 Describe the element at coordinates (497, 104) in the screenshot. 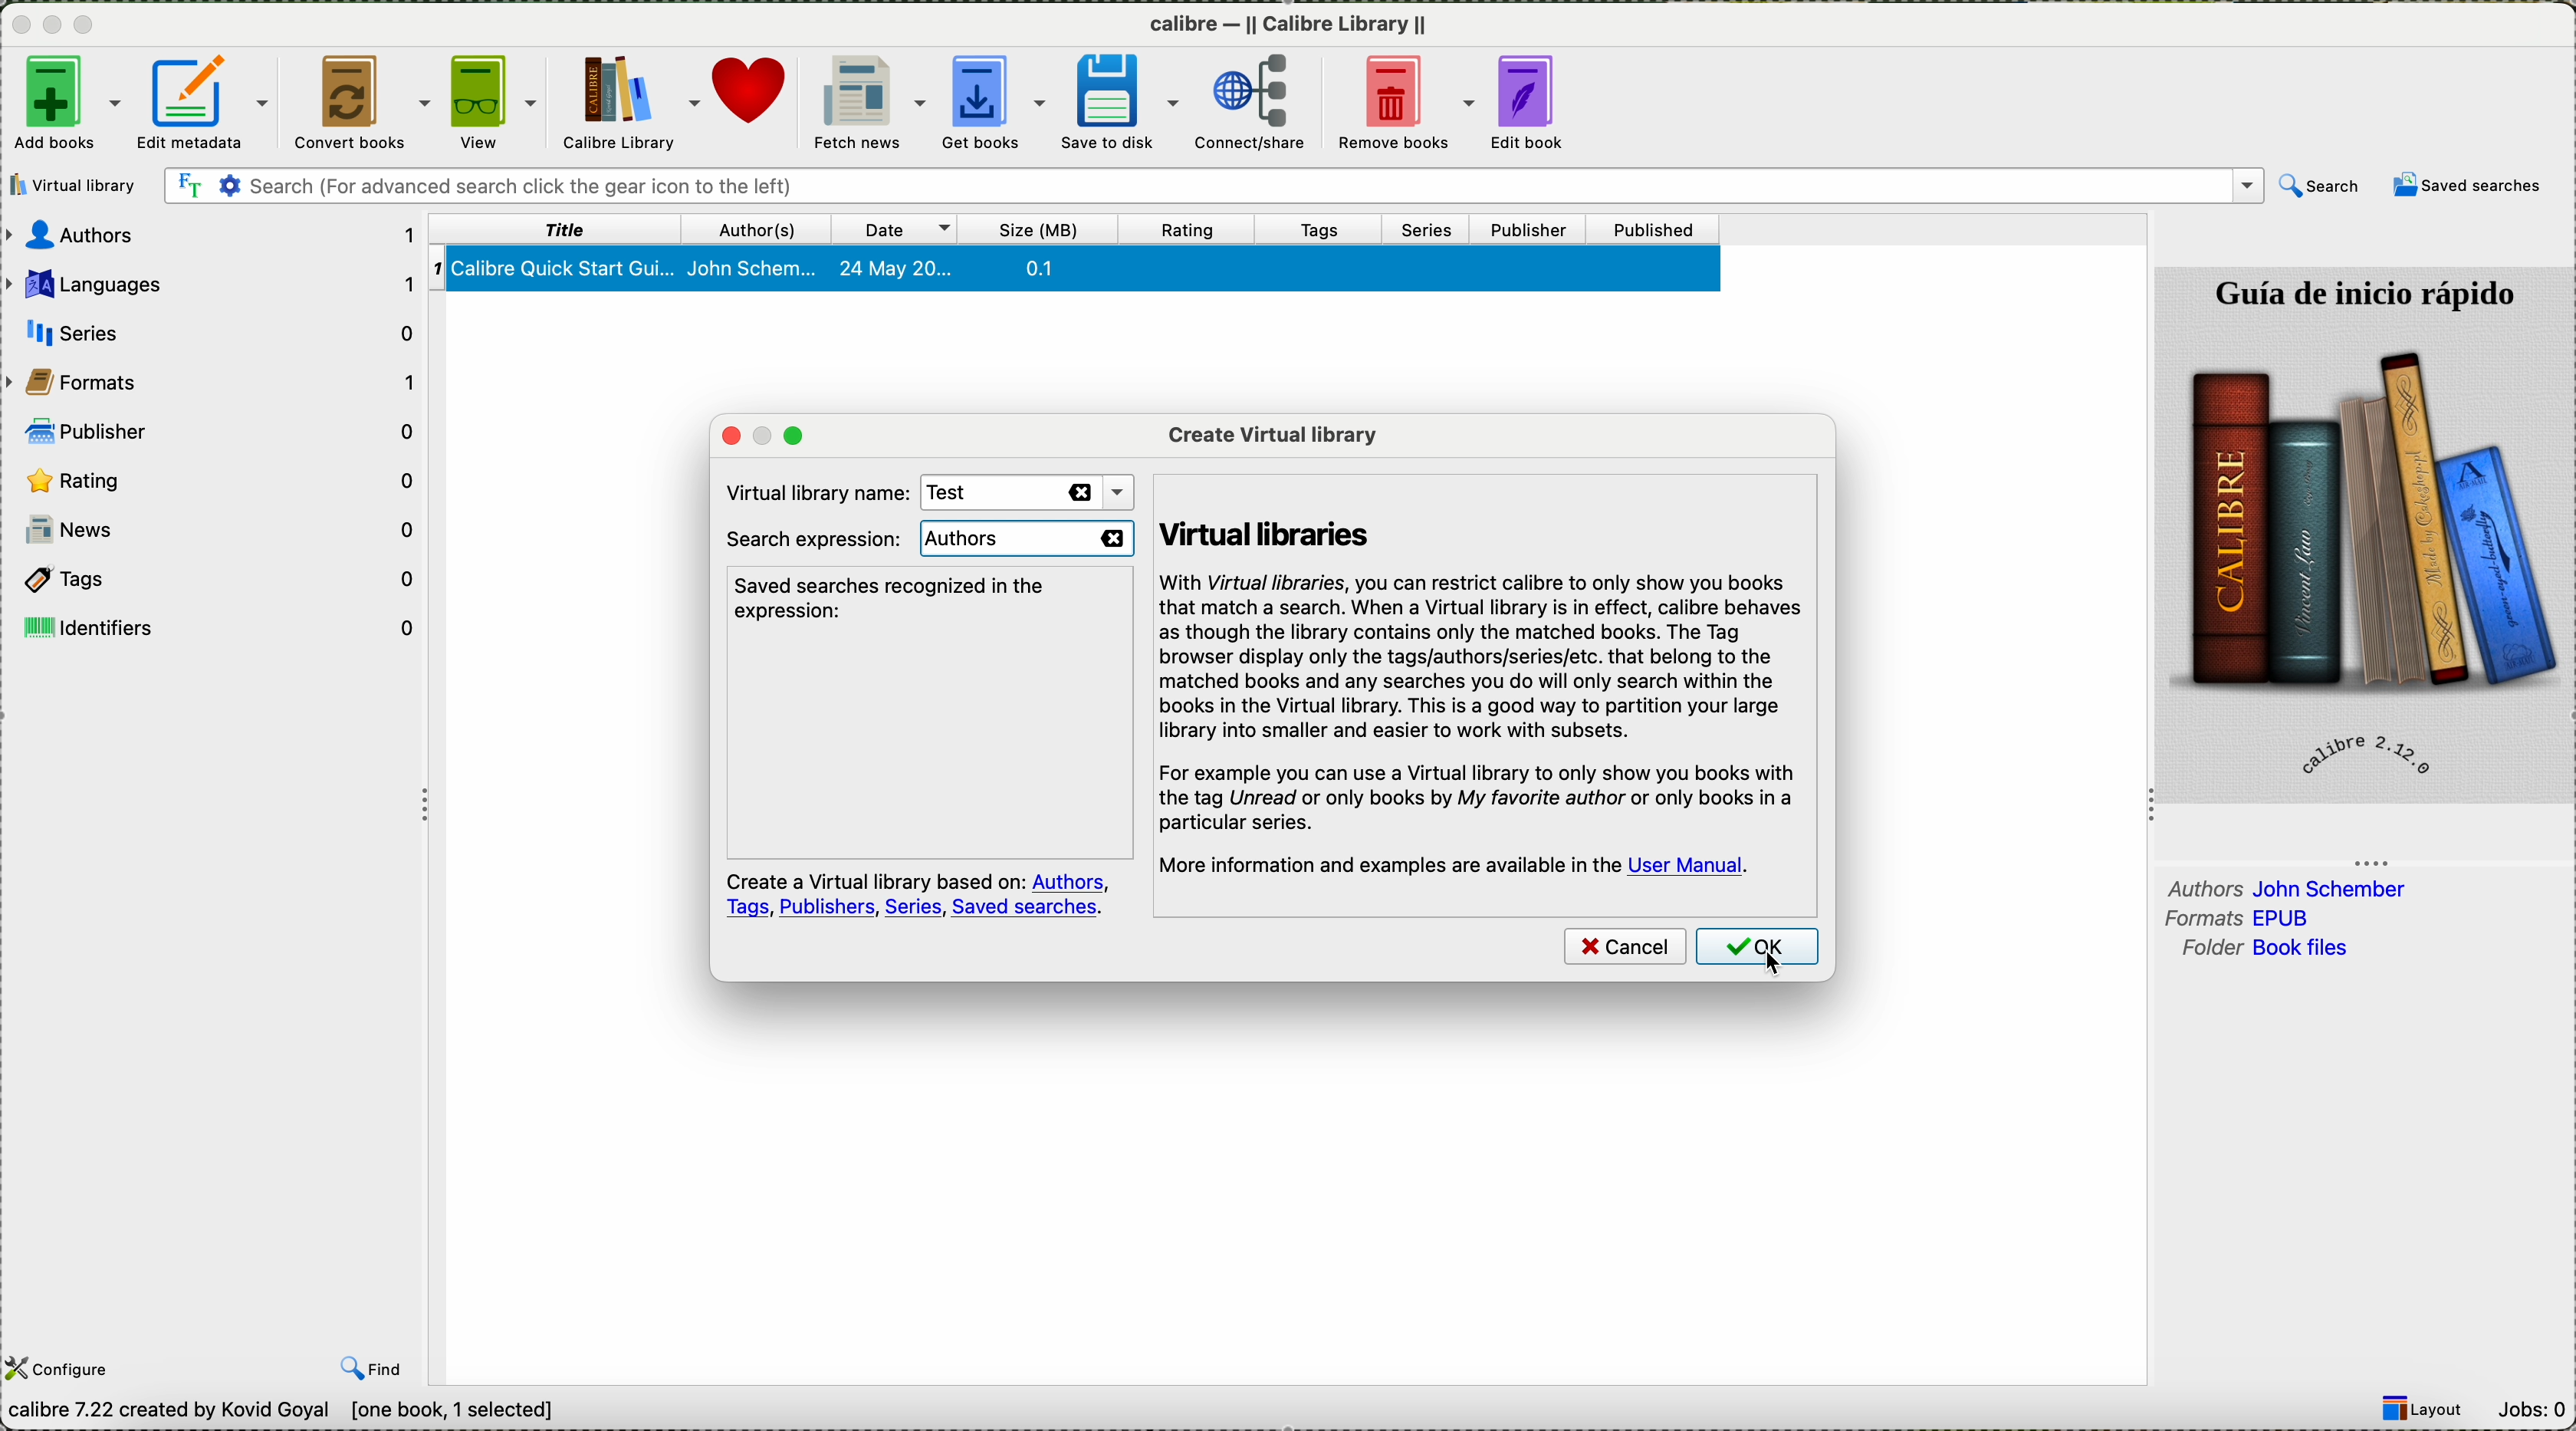

I see `view` at that location.